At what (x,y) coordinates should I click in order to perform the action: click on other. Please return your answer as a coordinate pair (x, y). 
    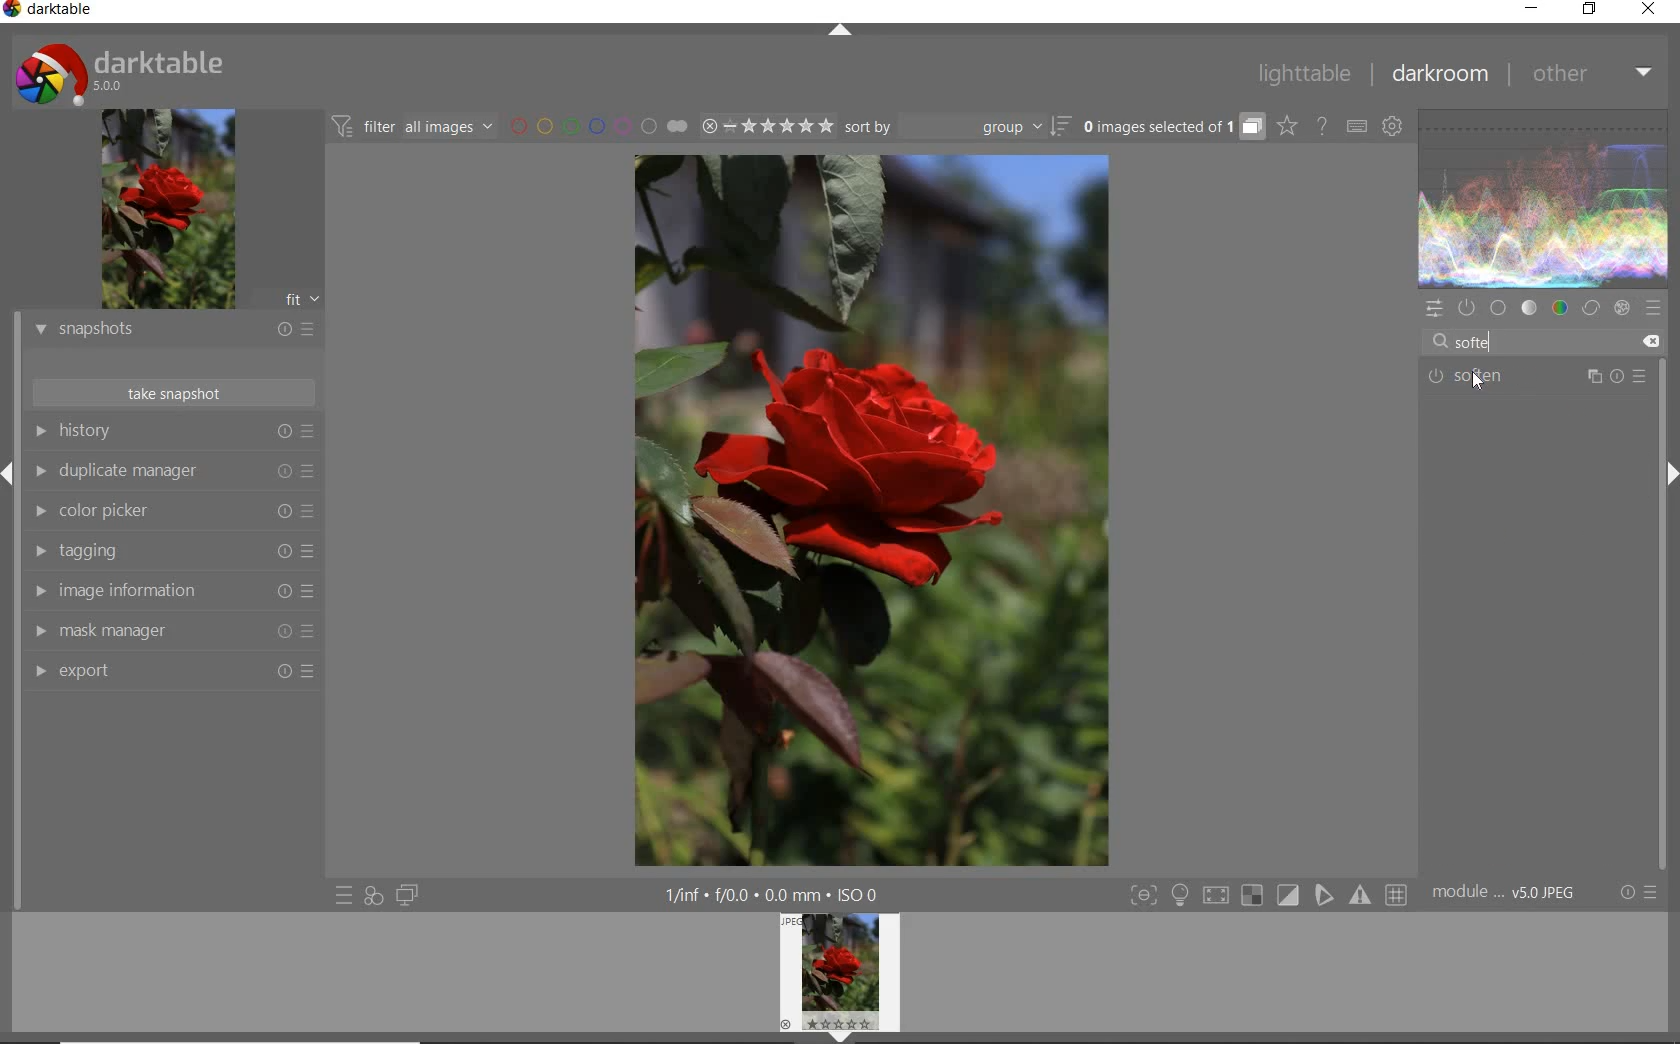
    Looking at the image, I should click on (1590, 76).